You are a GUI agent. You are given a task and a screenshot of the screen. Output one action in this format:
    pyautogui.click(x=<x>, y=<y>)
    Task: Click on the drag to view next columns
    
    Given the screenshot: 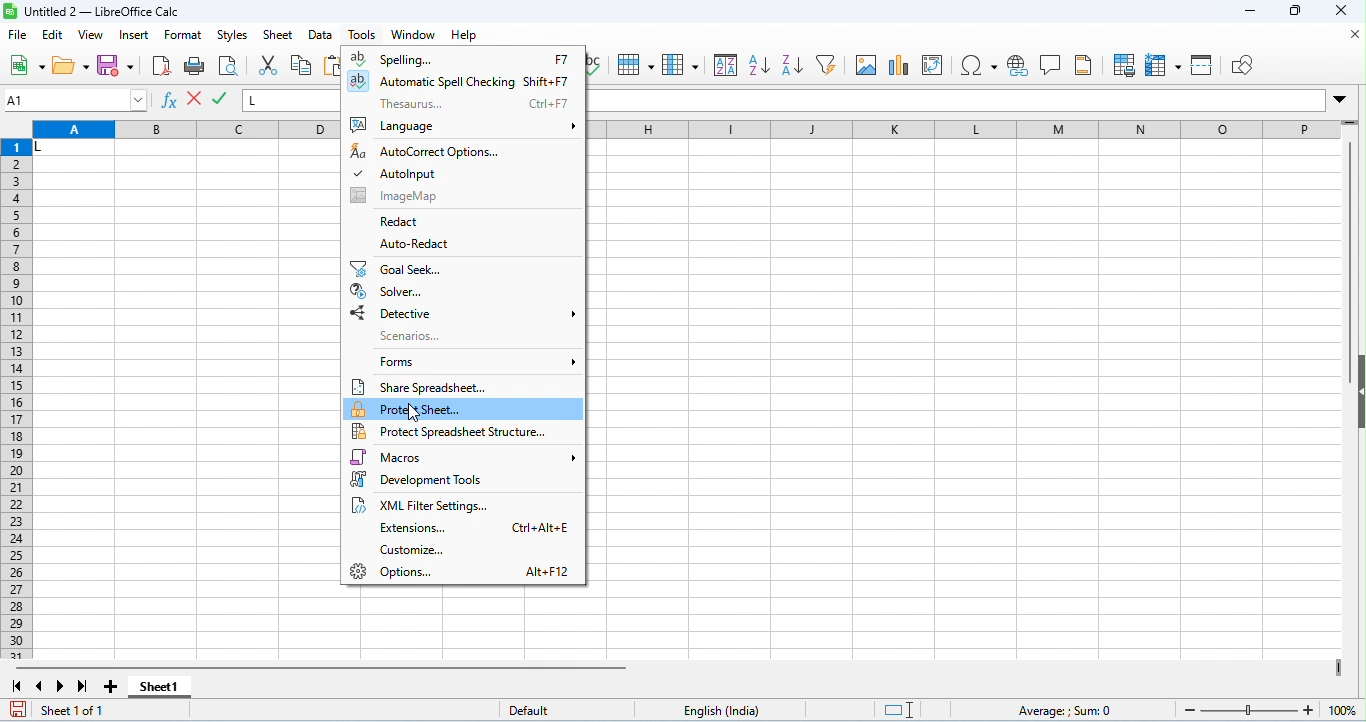 What is the action you would take?
    pyautogui.click(x=1338, y=667)
    